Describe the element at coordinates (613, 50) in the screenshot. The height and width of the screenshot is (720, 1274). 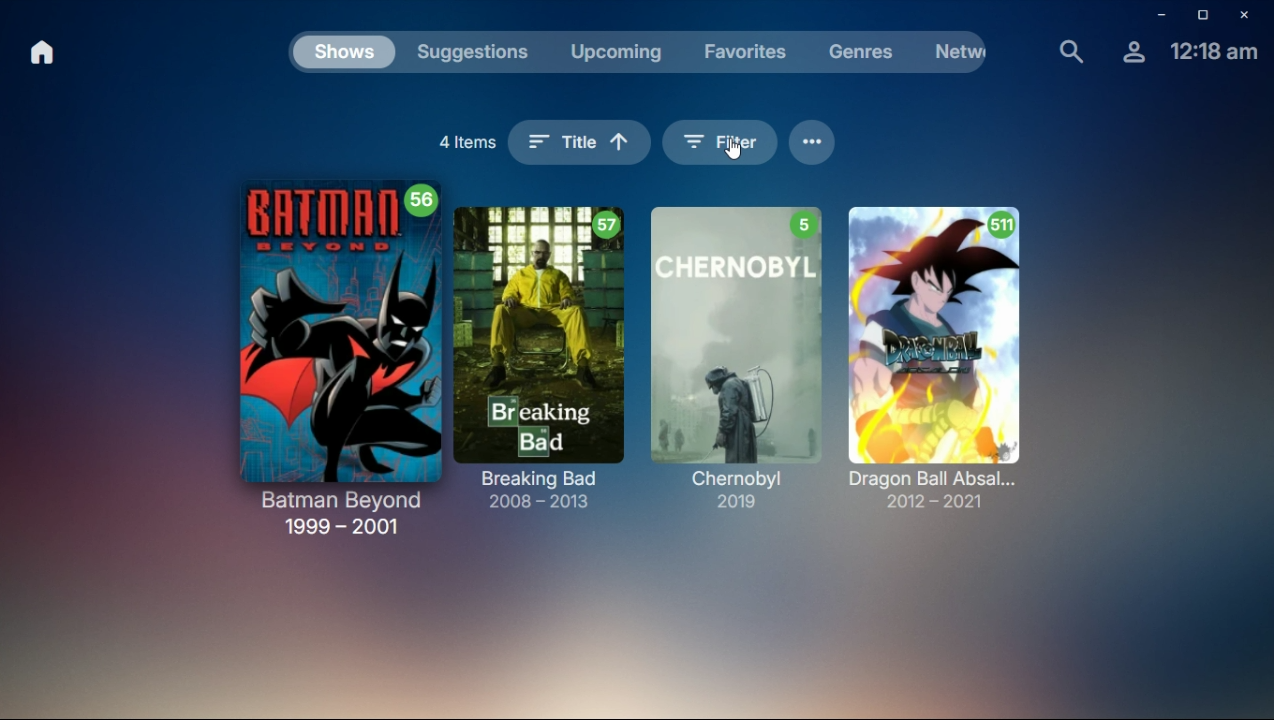
I see `upcoming` at that location.